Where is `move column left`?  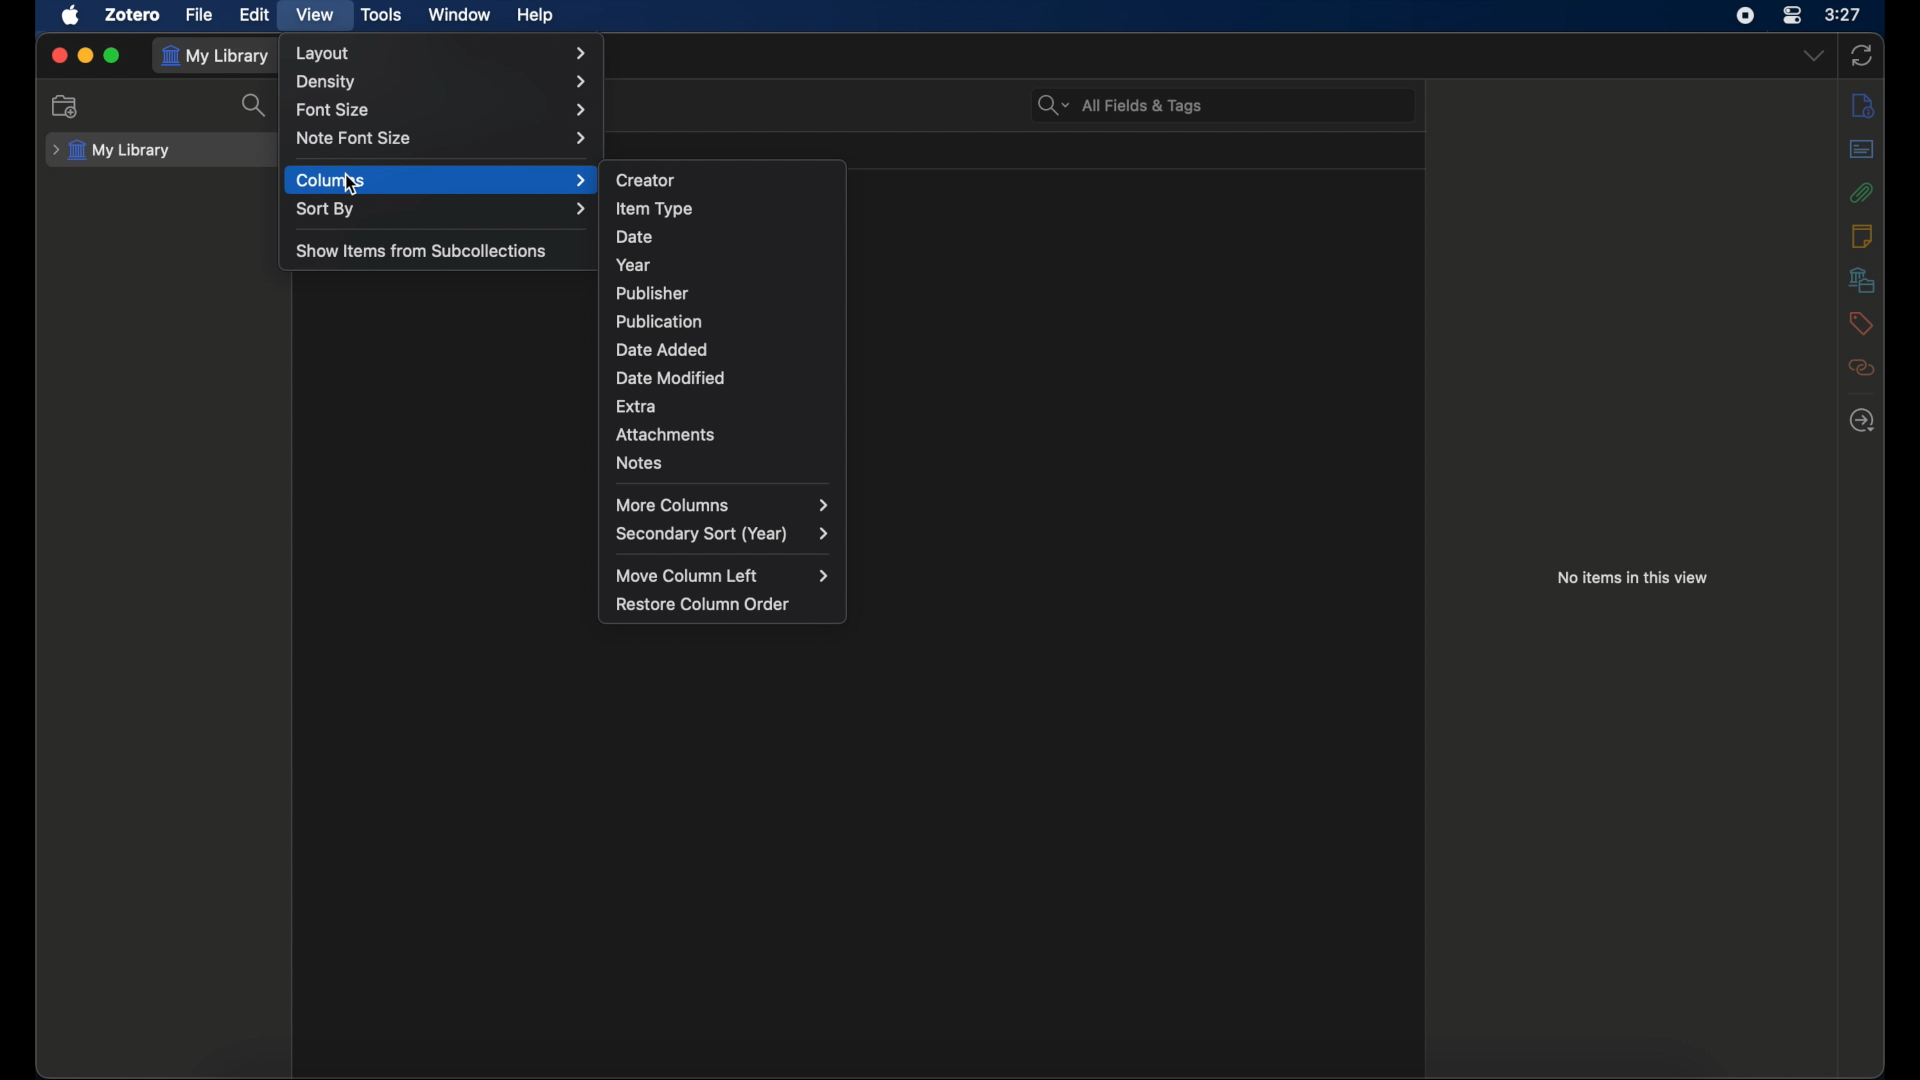 move column left is located at coordinates (724, 576).